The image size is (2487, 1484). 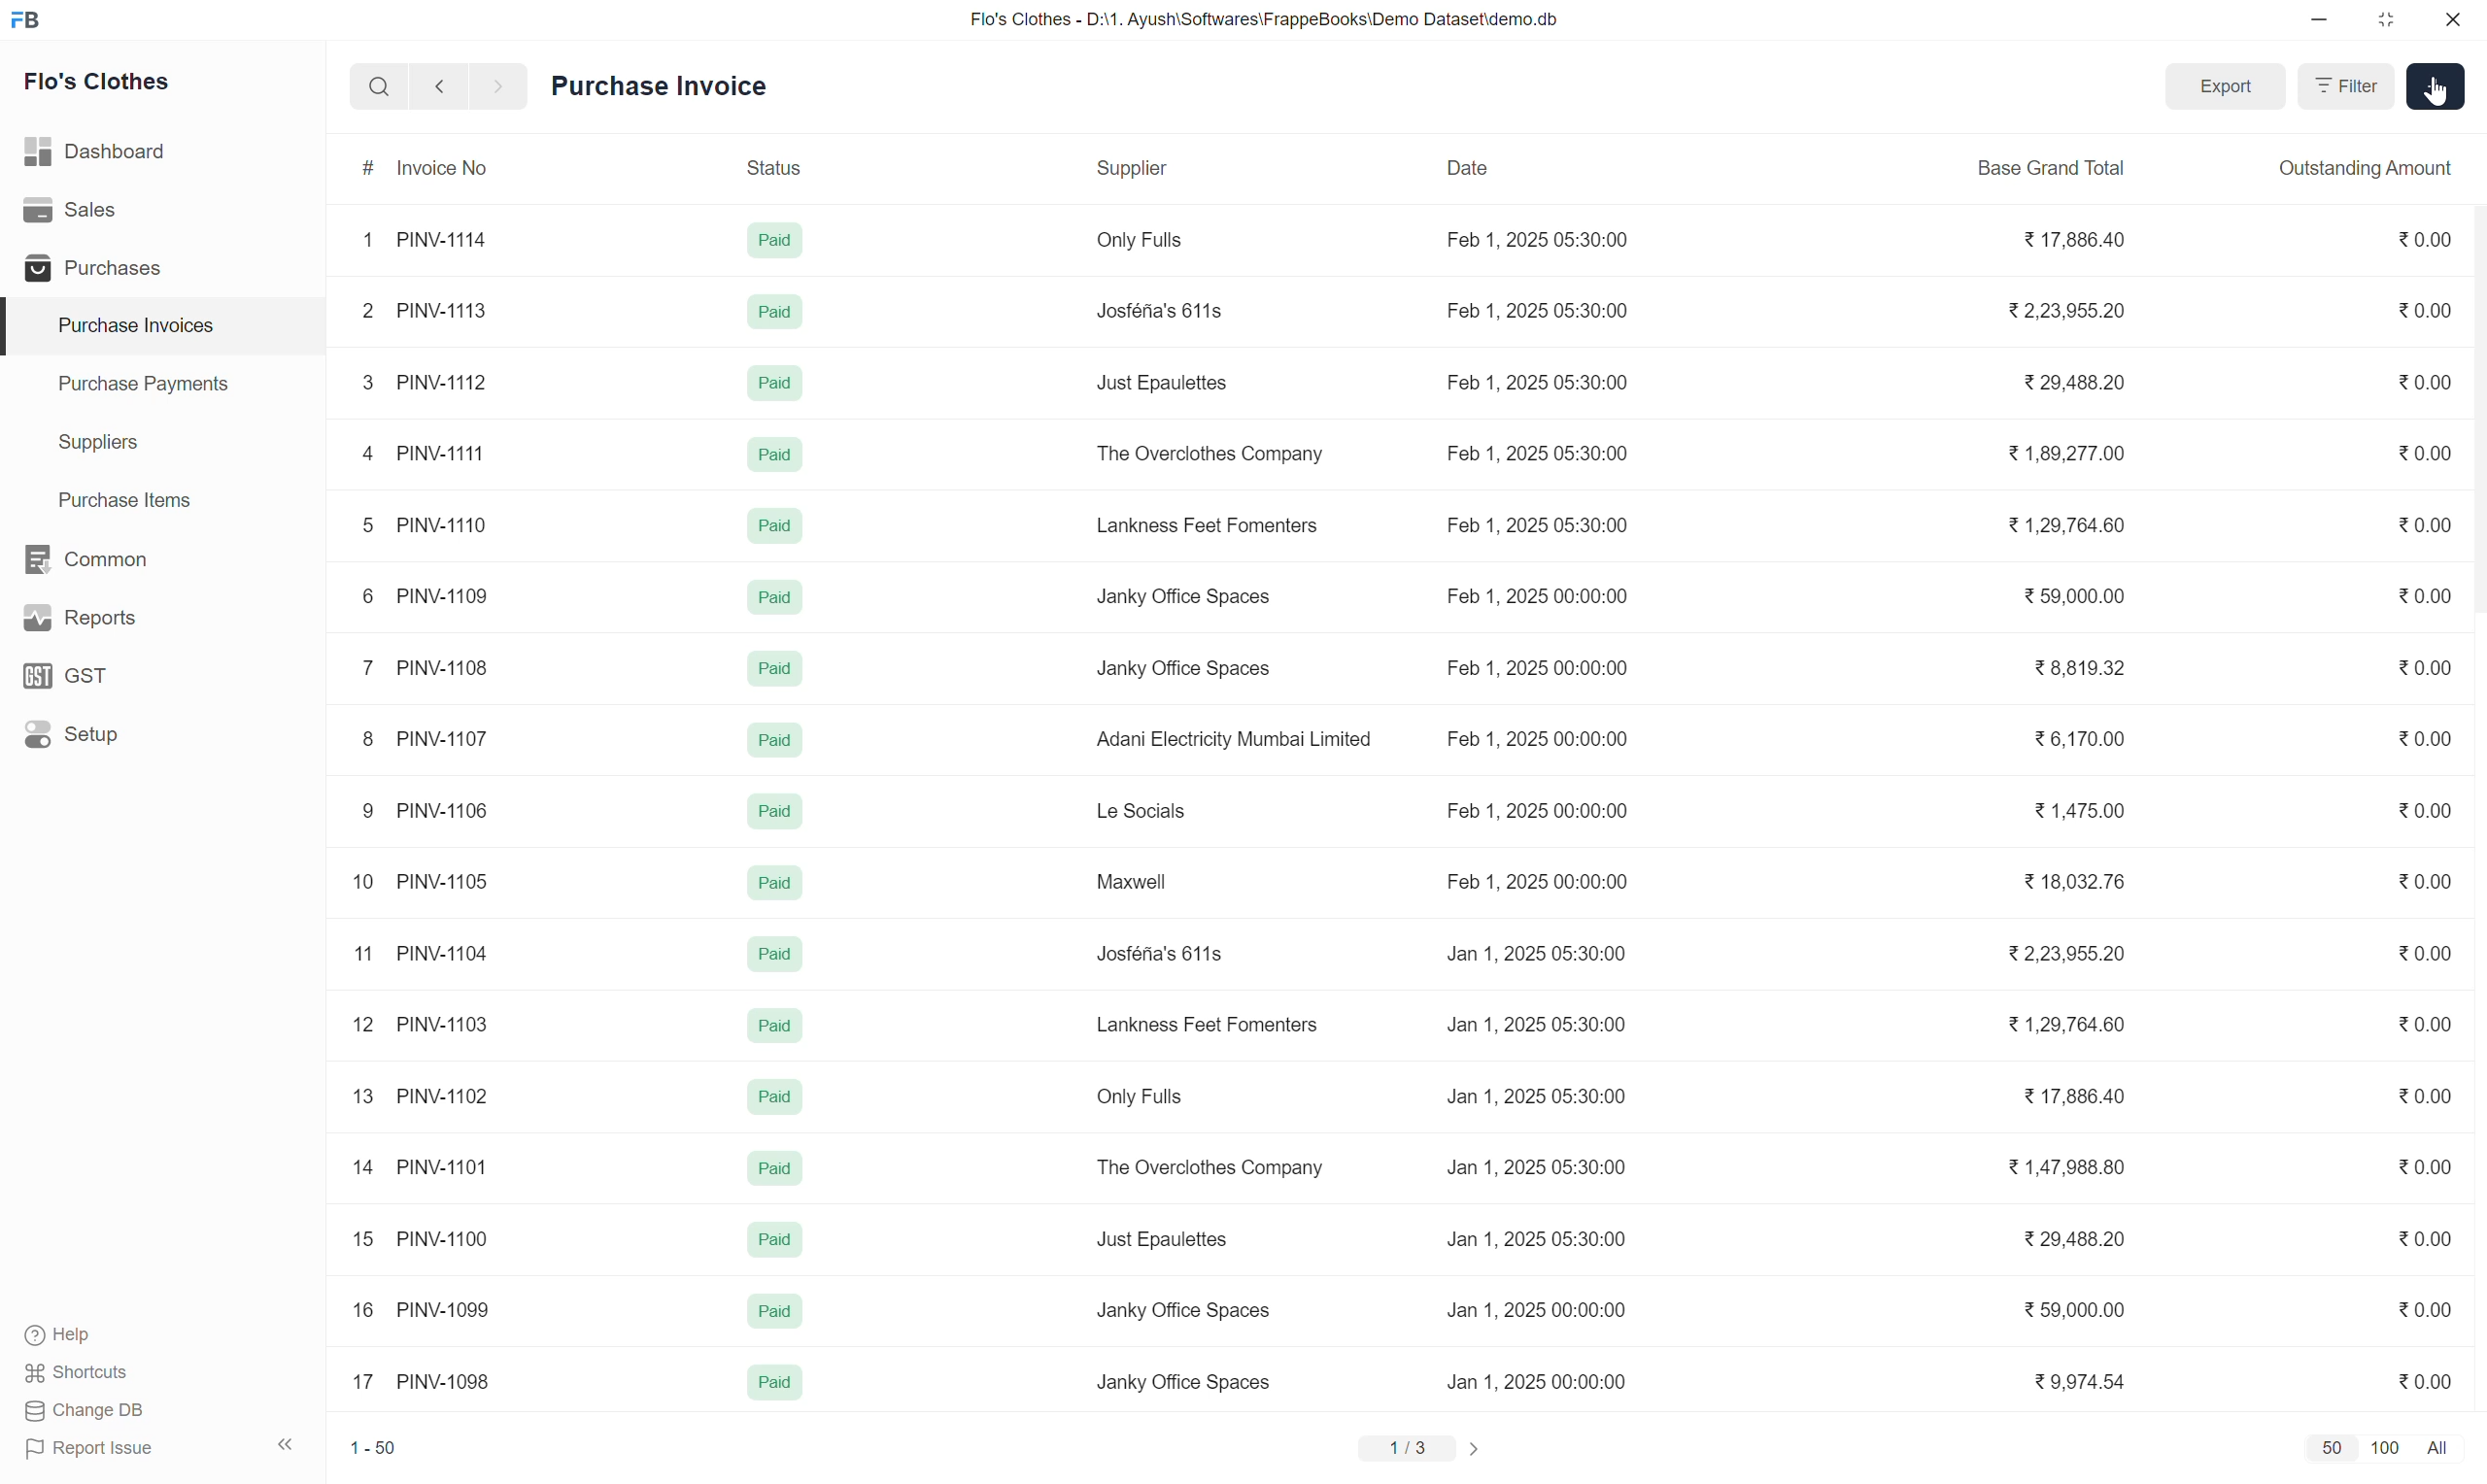 What do you see at coordinates (1537, 1239) in the screenshot?
I see `Jan 1, 2025 05:30:00` at bounding box center [1537, 1239].